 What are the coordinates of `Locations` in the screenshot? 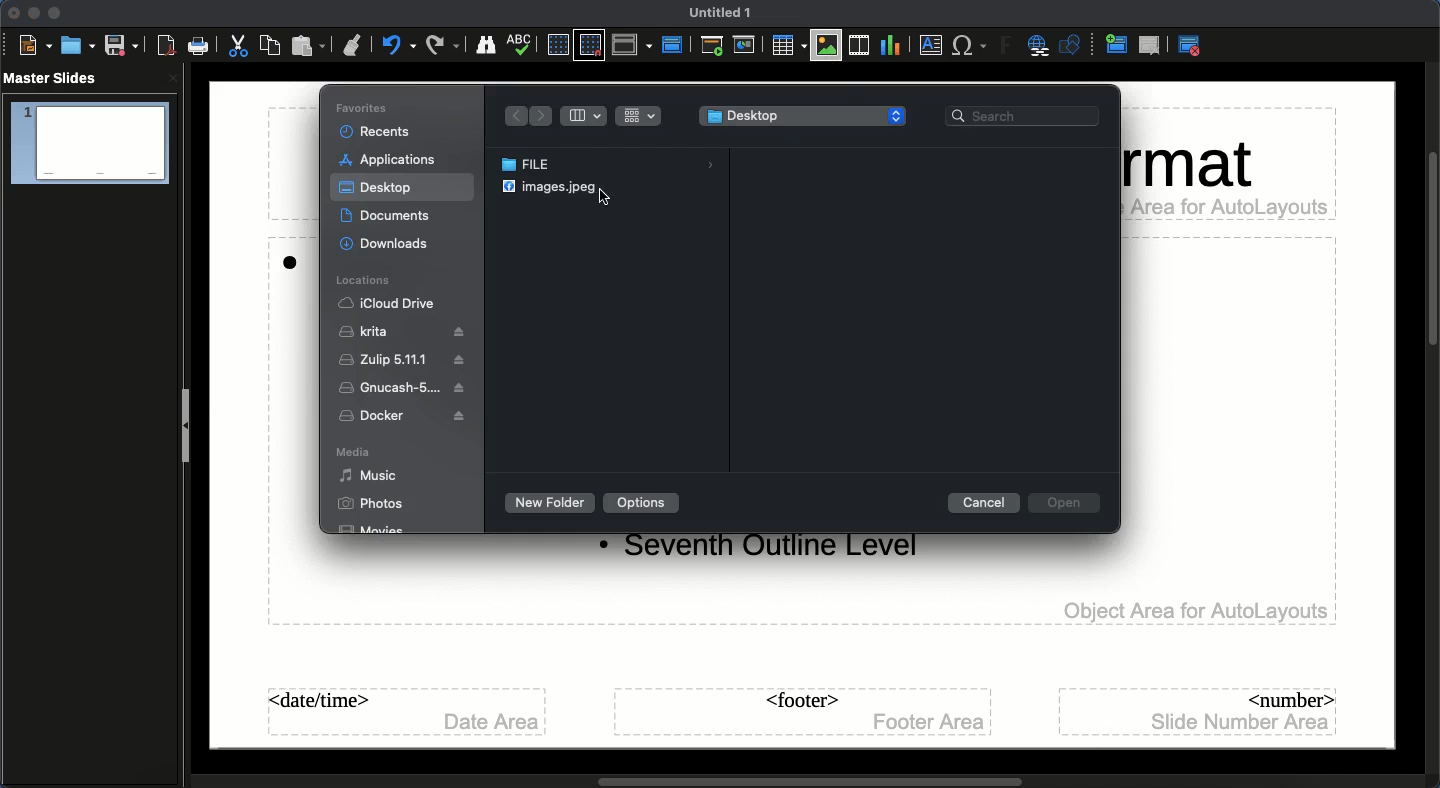 It's located at (365, 279).